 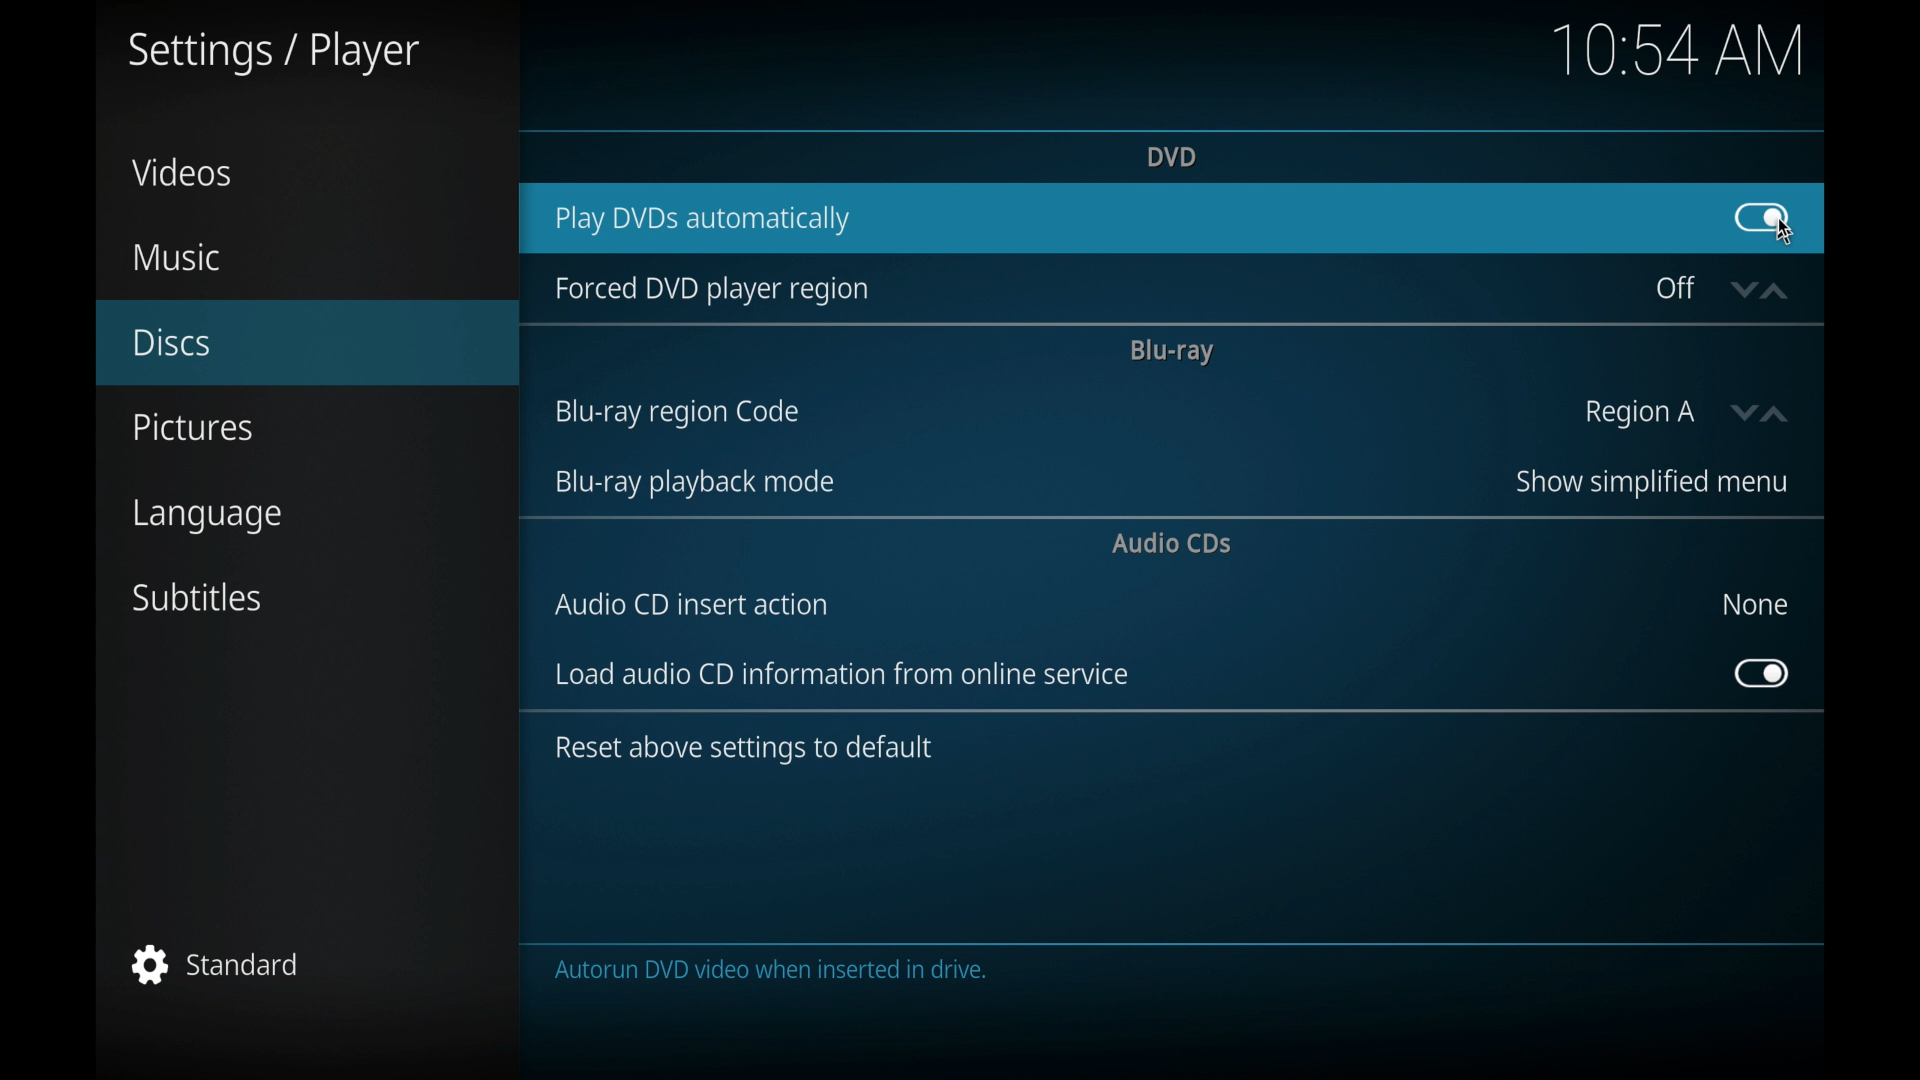 I want to click on audio cds, so click(x=1174, y=543).